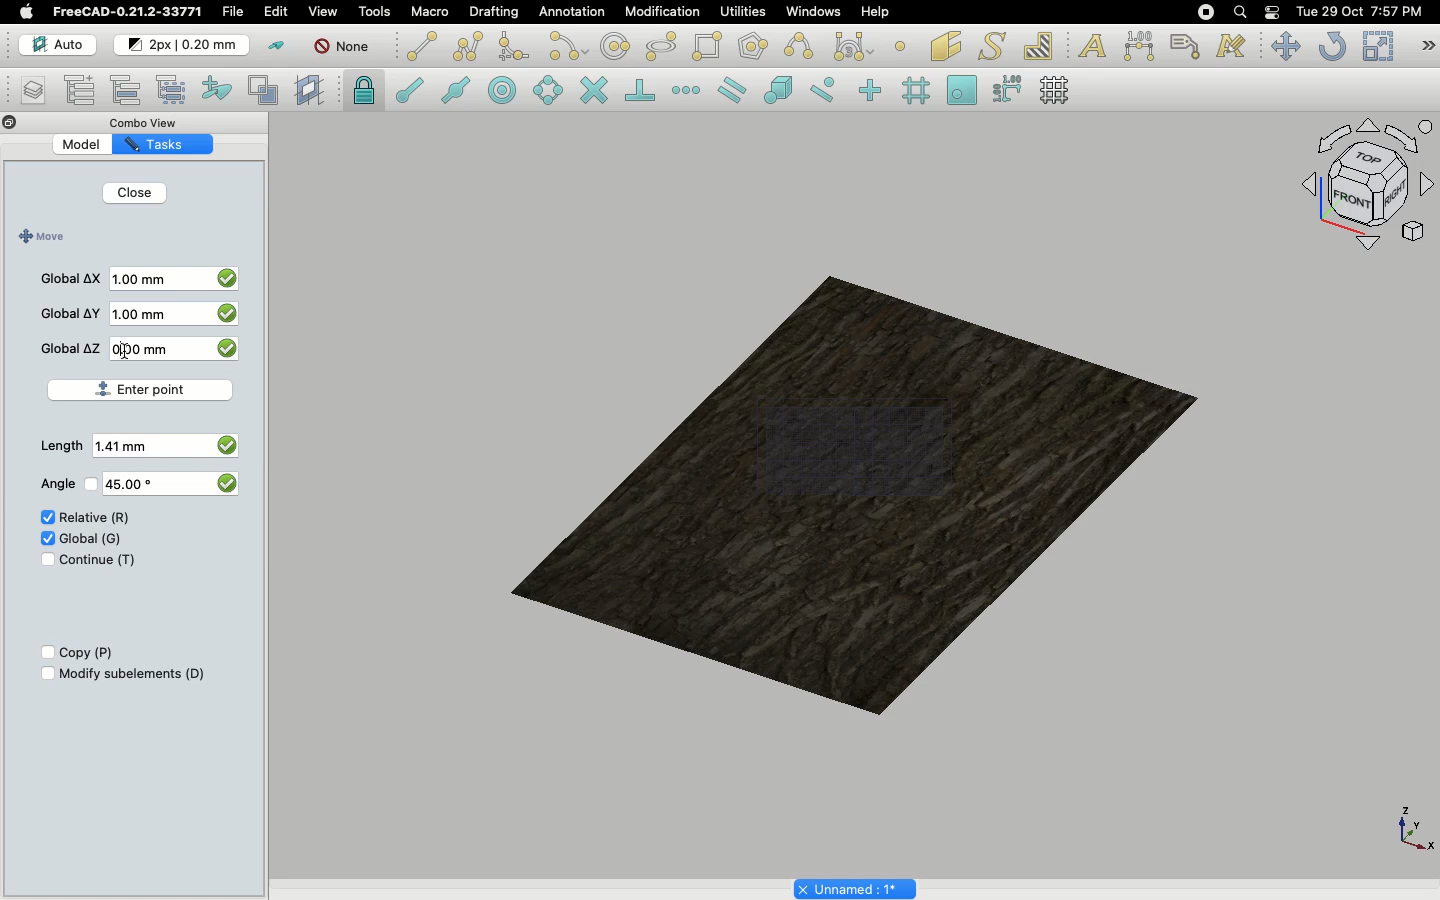 This screenshot has height=900, width=1440. I want to click on Polygon, so click(755, 49).